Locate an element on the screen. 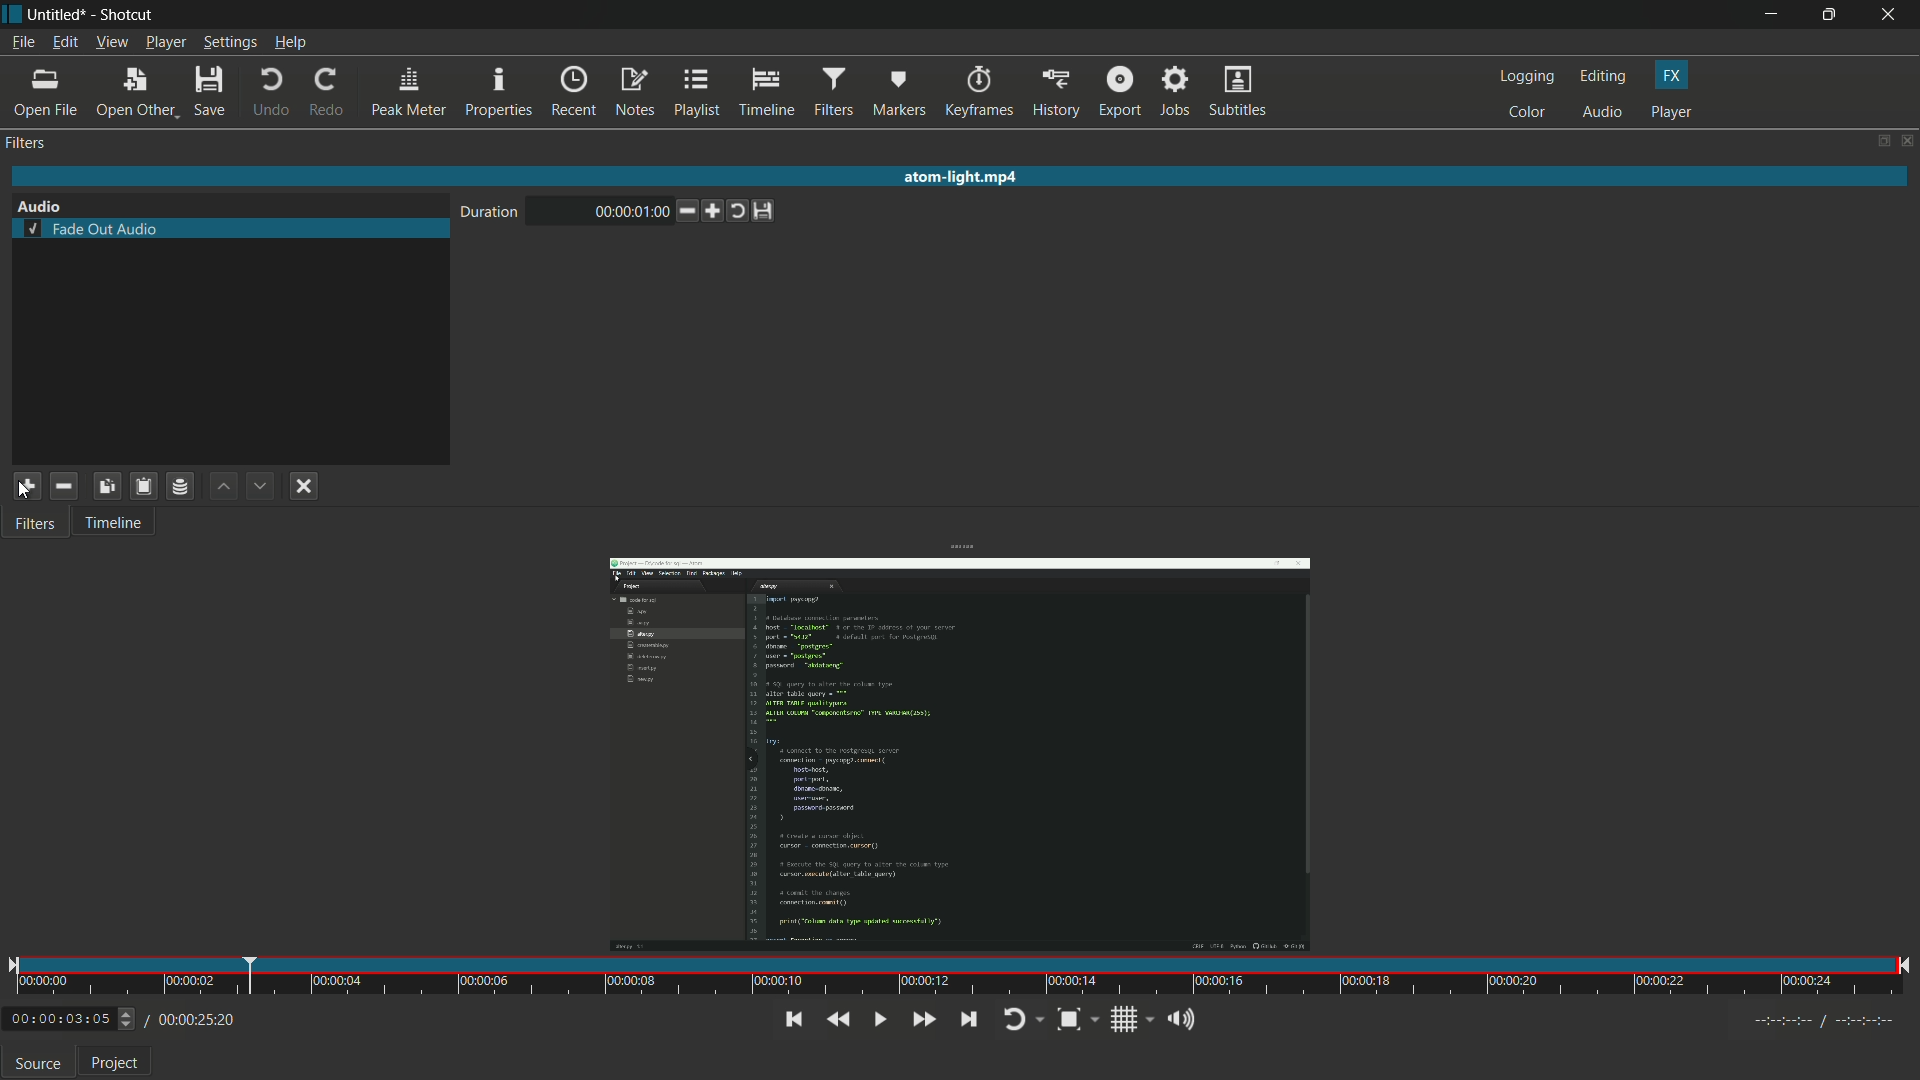 The image size is (1920, 1080). set as default is located at coordinates (745, 211).